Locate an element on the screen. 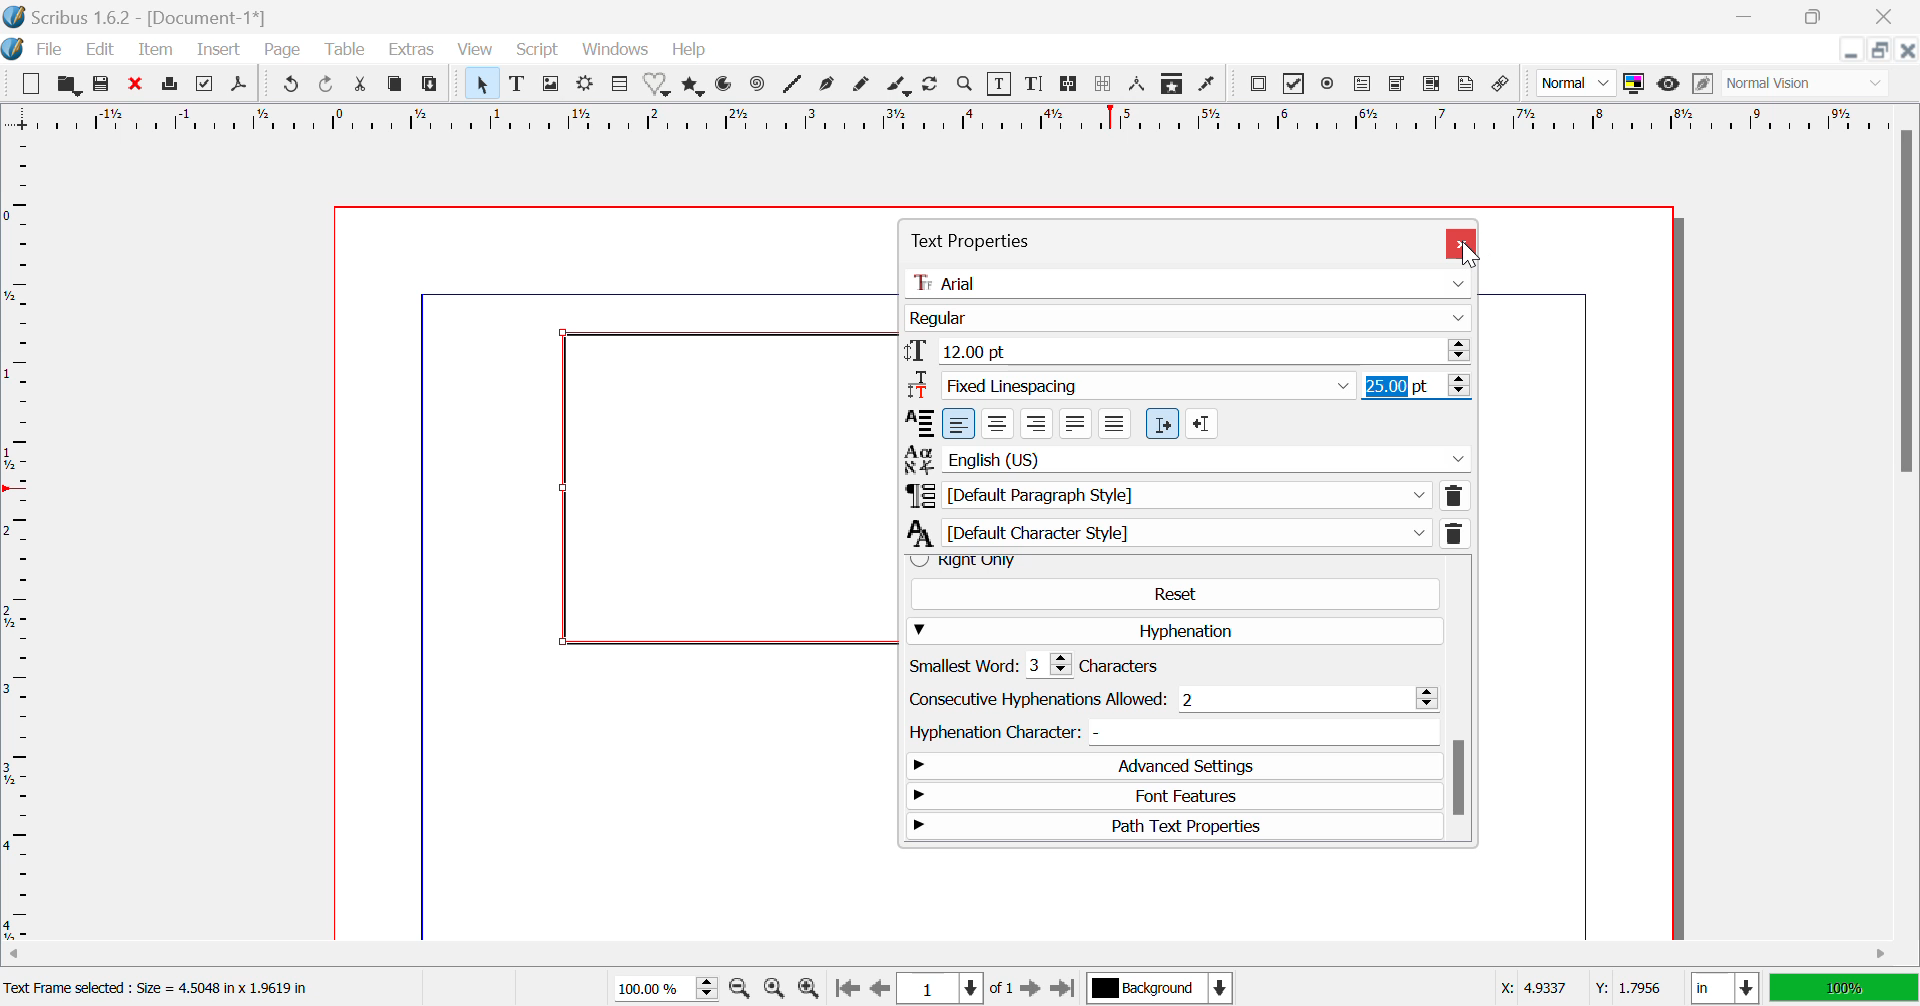 This screenshot has width=1920, height=1006. Bezier Curve is located at coordinates (830, 87).